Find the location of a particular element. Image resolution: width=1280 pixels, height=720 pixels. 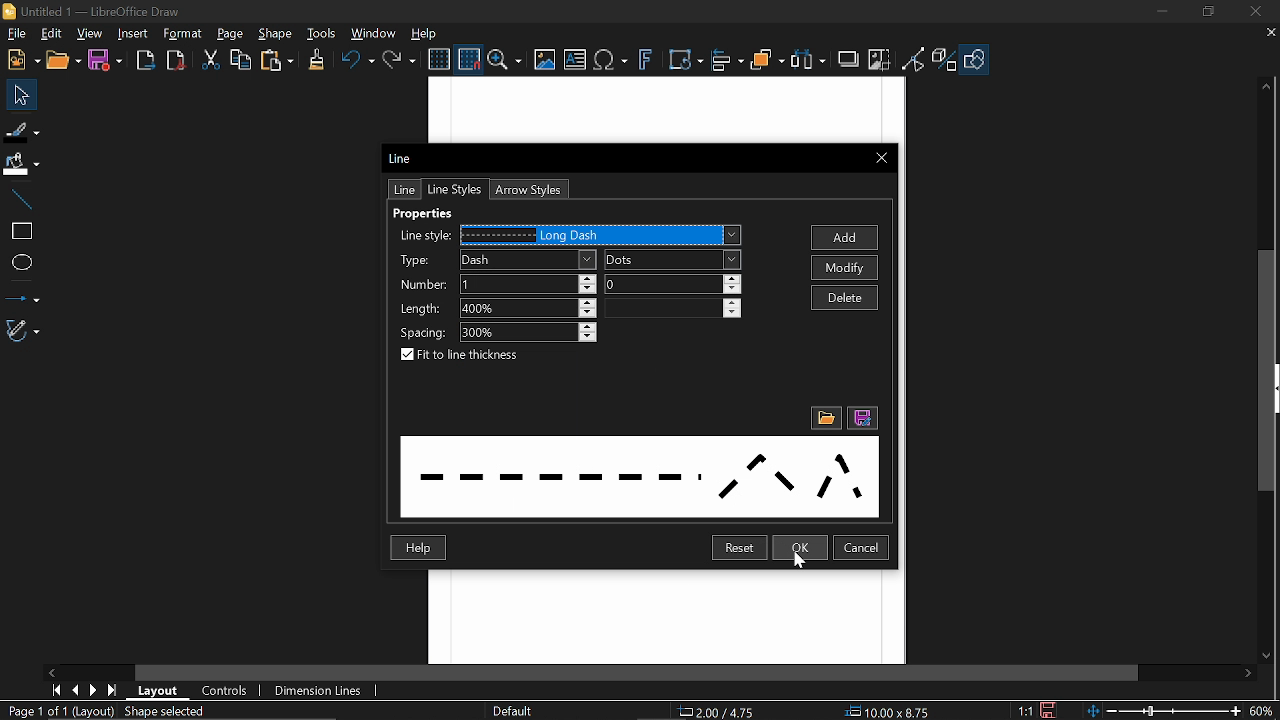

Line is located at coordinates (21, 201).